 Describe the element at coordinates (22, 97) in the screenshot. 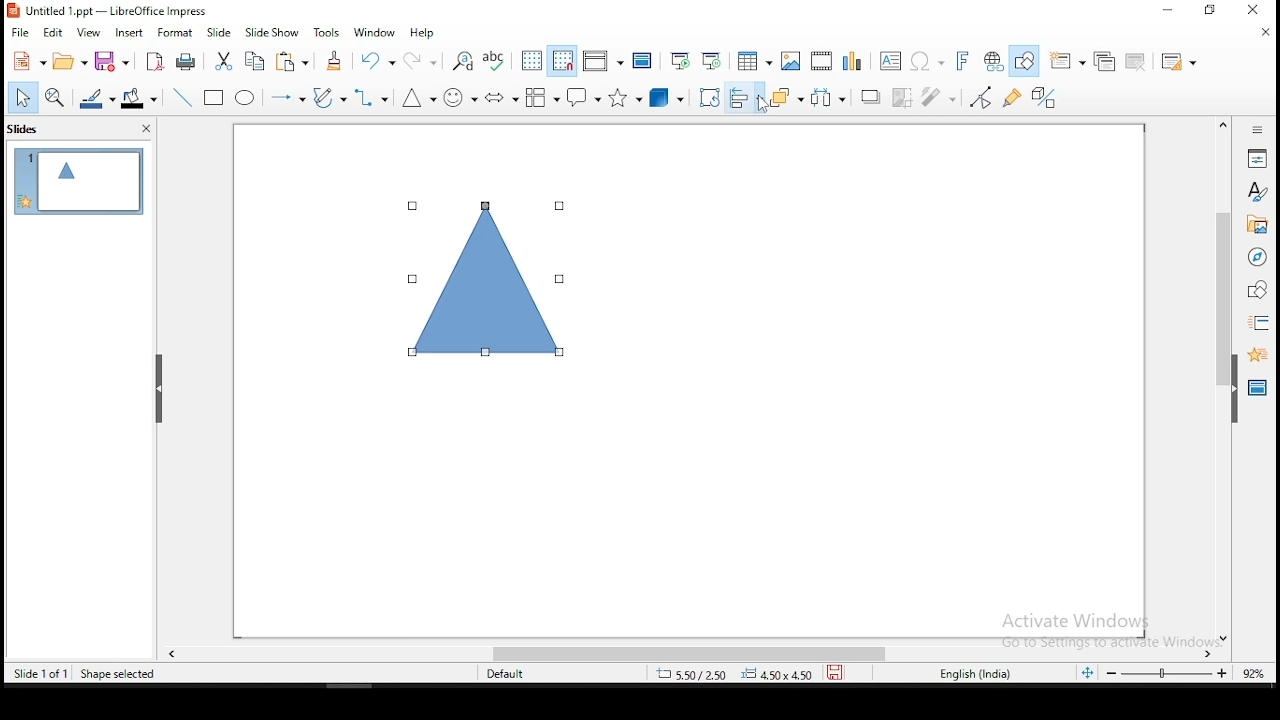

I see `select tool` at that location.